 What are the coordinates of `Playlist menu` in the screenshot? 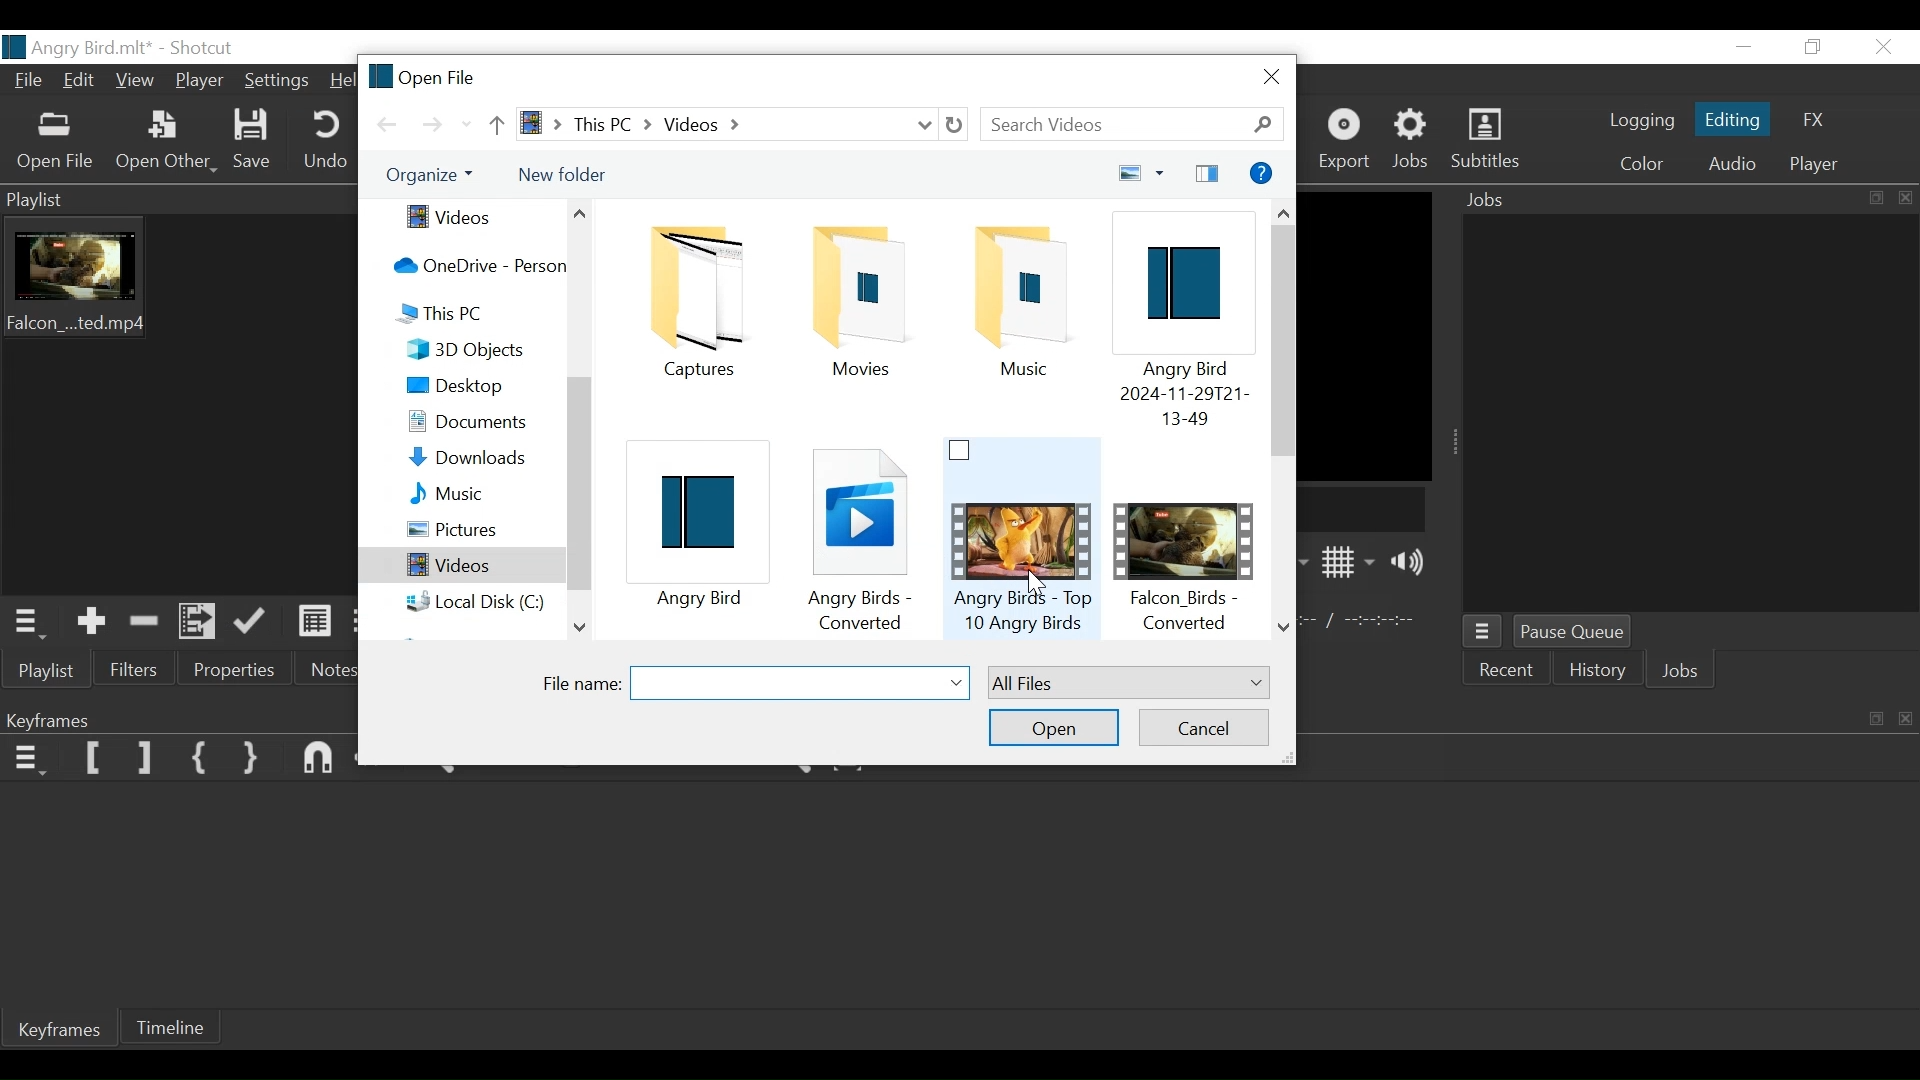 It's located at (113, 202).